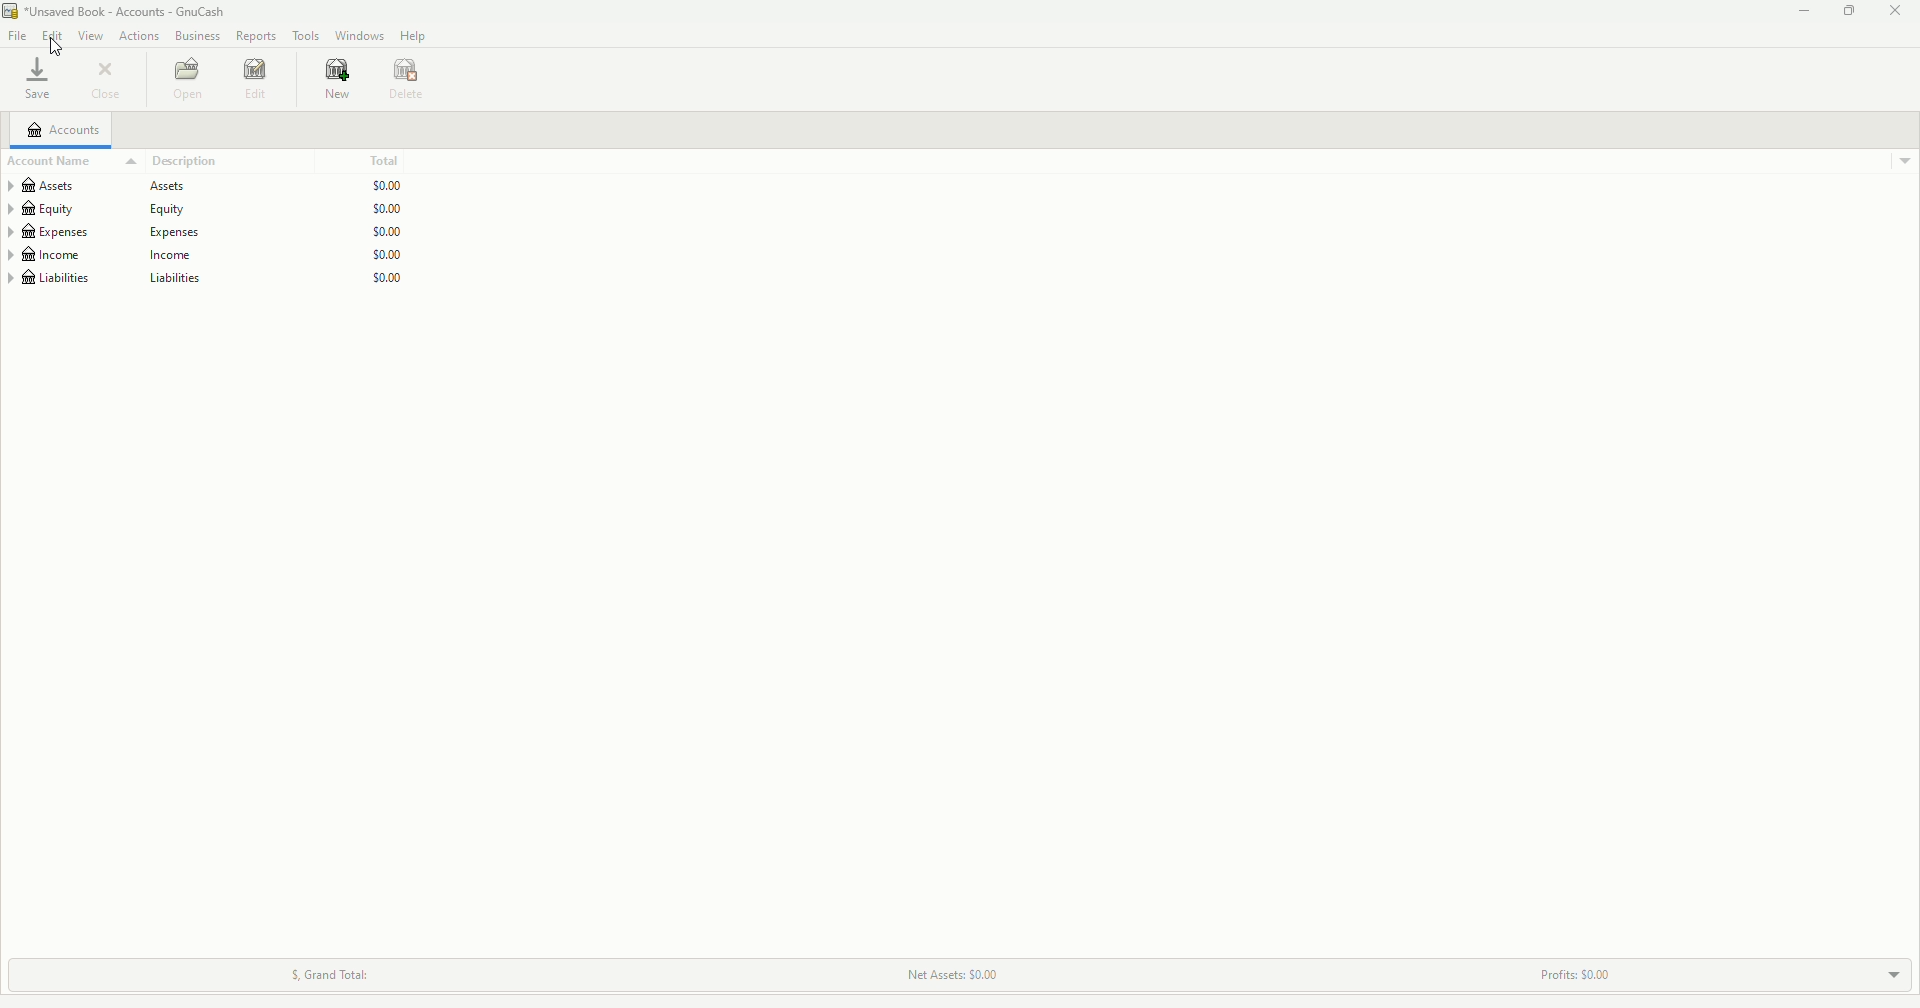  What do you see at coordinates (406, 77) in the screenshot?
I see `Delete` at bounding box center [406, 77].